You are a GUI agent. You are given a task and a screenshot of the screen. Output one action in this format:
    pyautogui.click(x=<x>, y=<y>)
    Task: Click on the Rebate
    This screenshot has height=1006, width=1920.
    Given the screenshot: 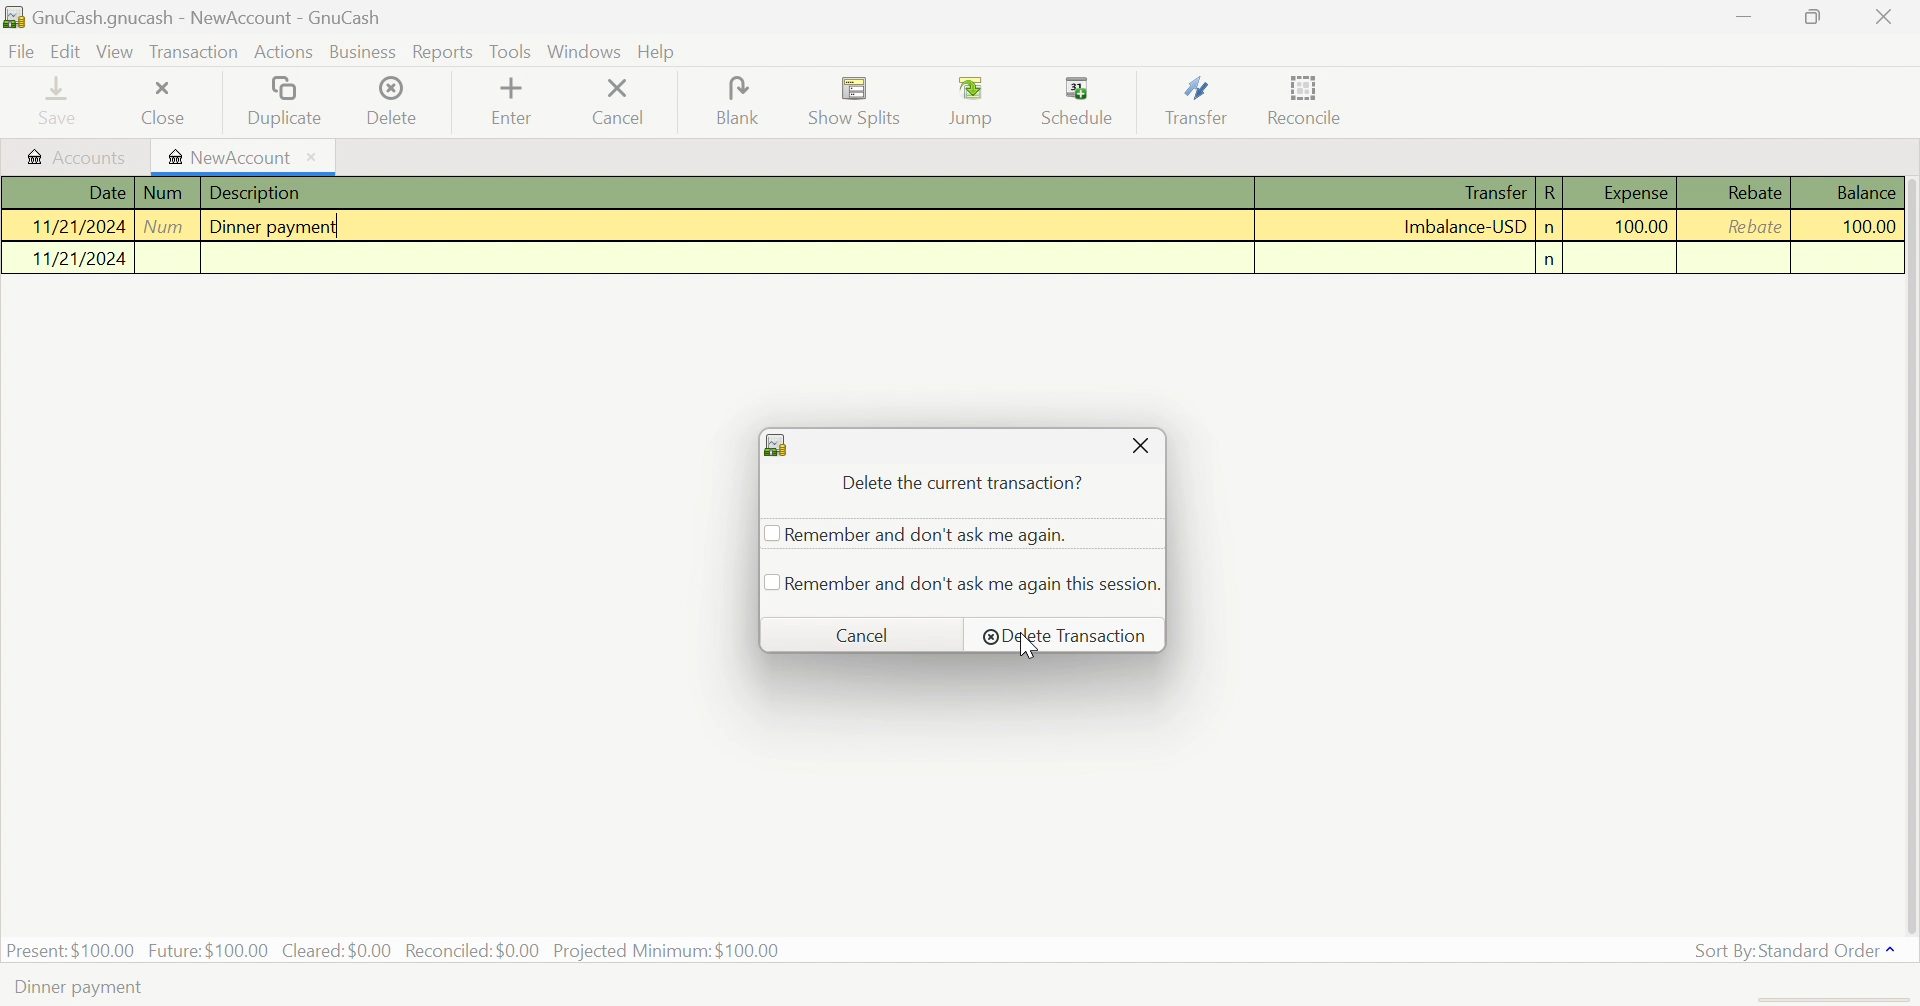 What is the action you would take?
    pyautogui.click(x=1753, y=193)
    